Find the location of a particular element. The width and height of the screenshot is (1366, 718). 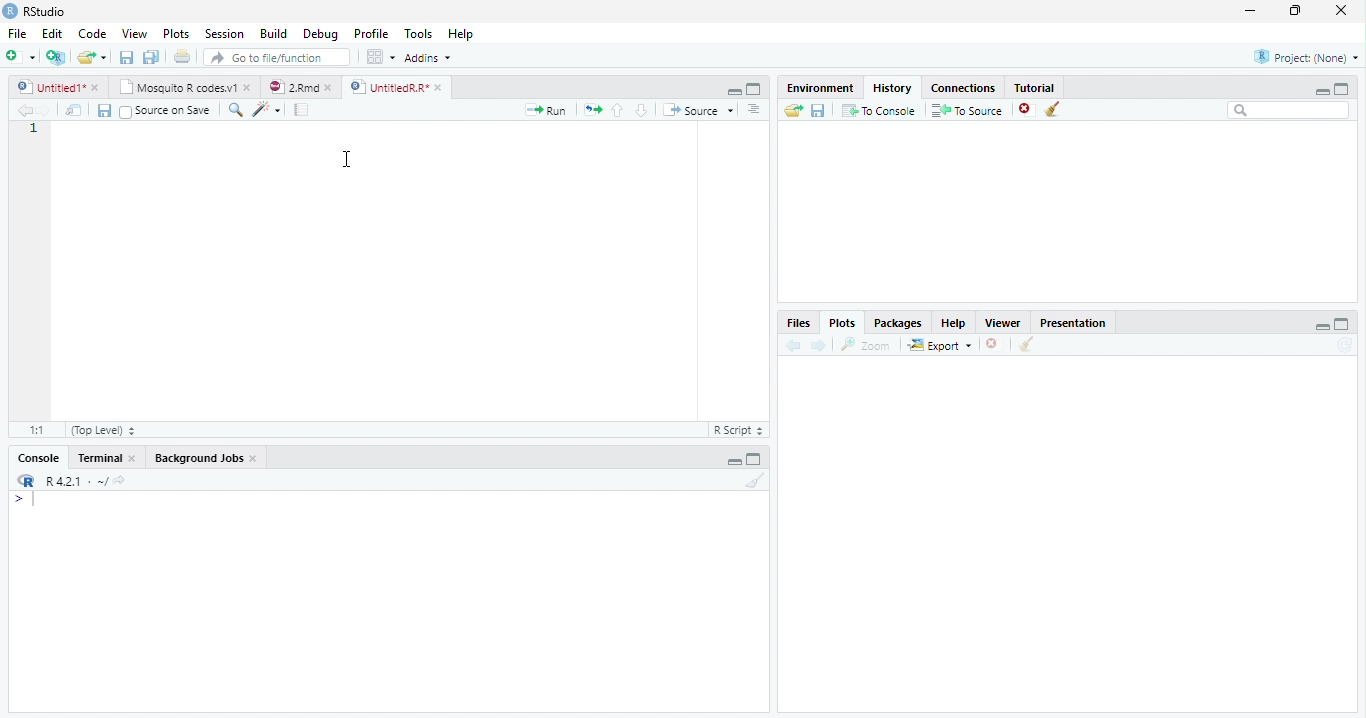

Packages is located at coordinates (899, 324).